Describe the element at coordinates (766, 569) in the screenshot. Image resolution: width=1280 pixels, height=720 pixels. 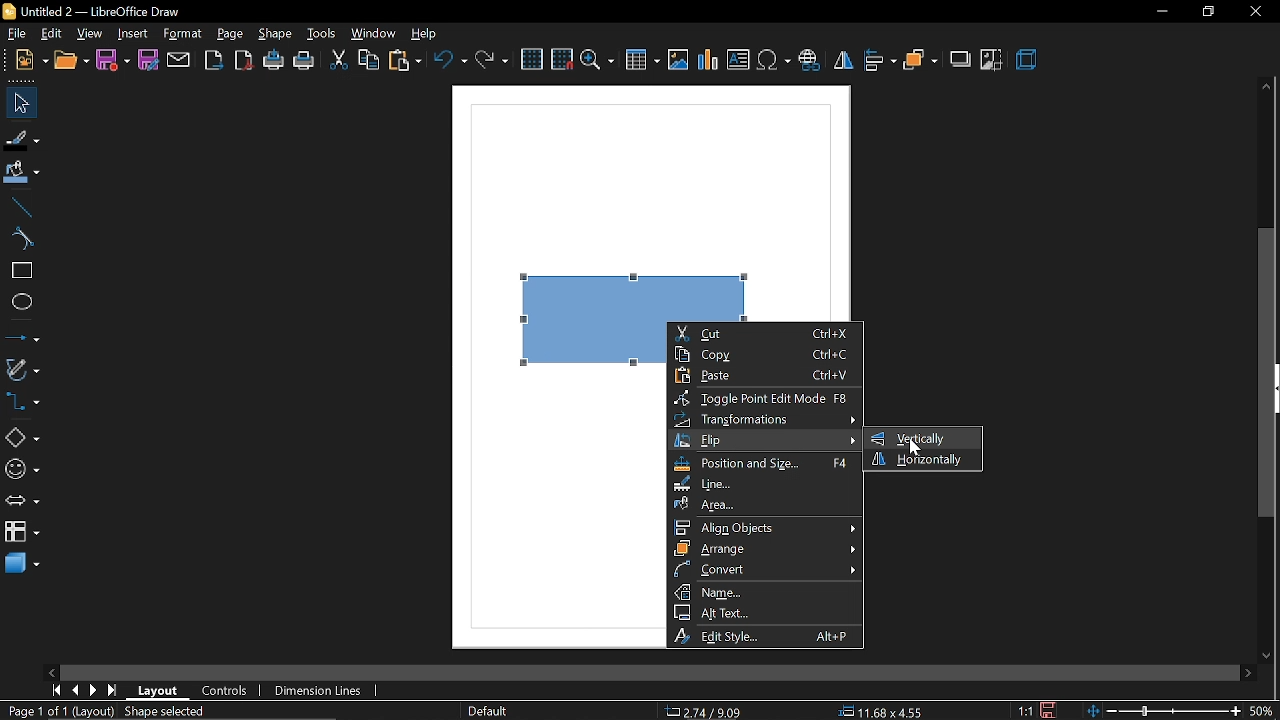
I see `convert` at that location.